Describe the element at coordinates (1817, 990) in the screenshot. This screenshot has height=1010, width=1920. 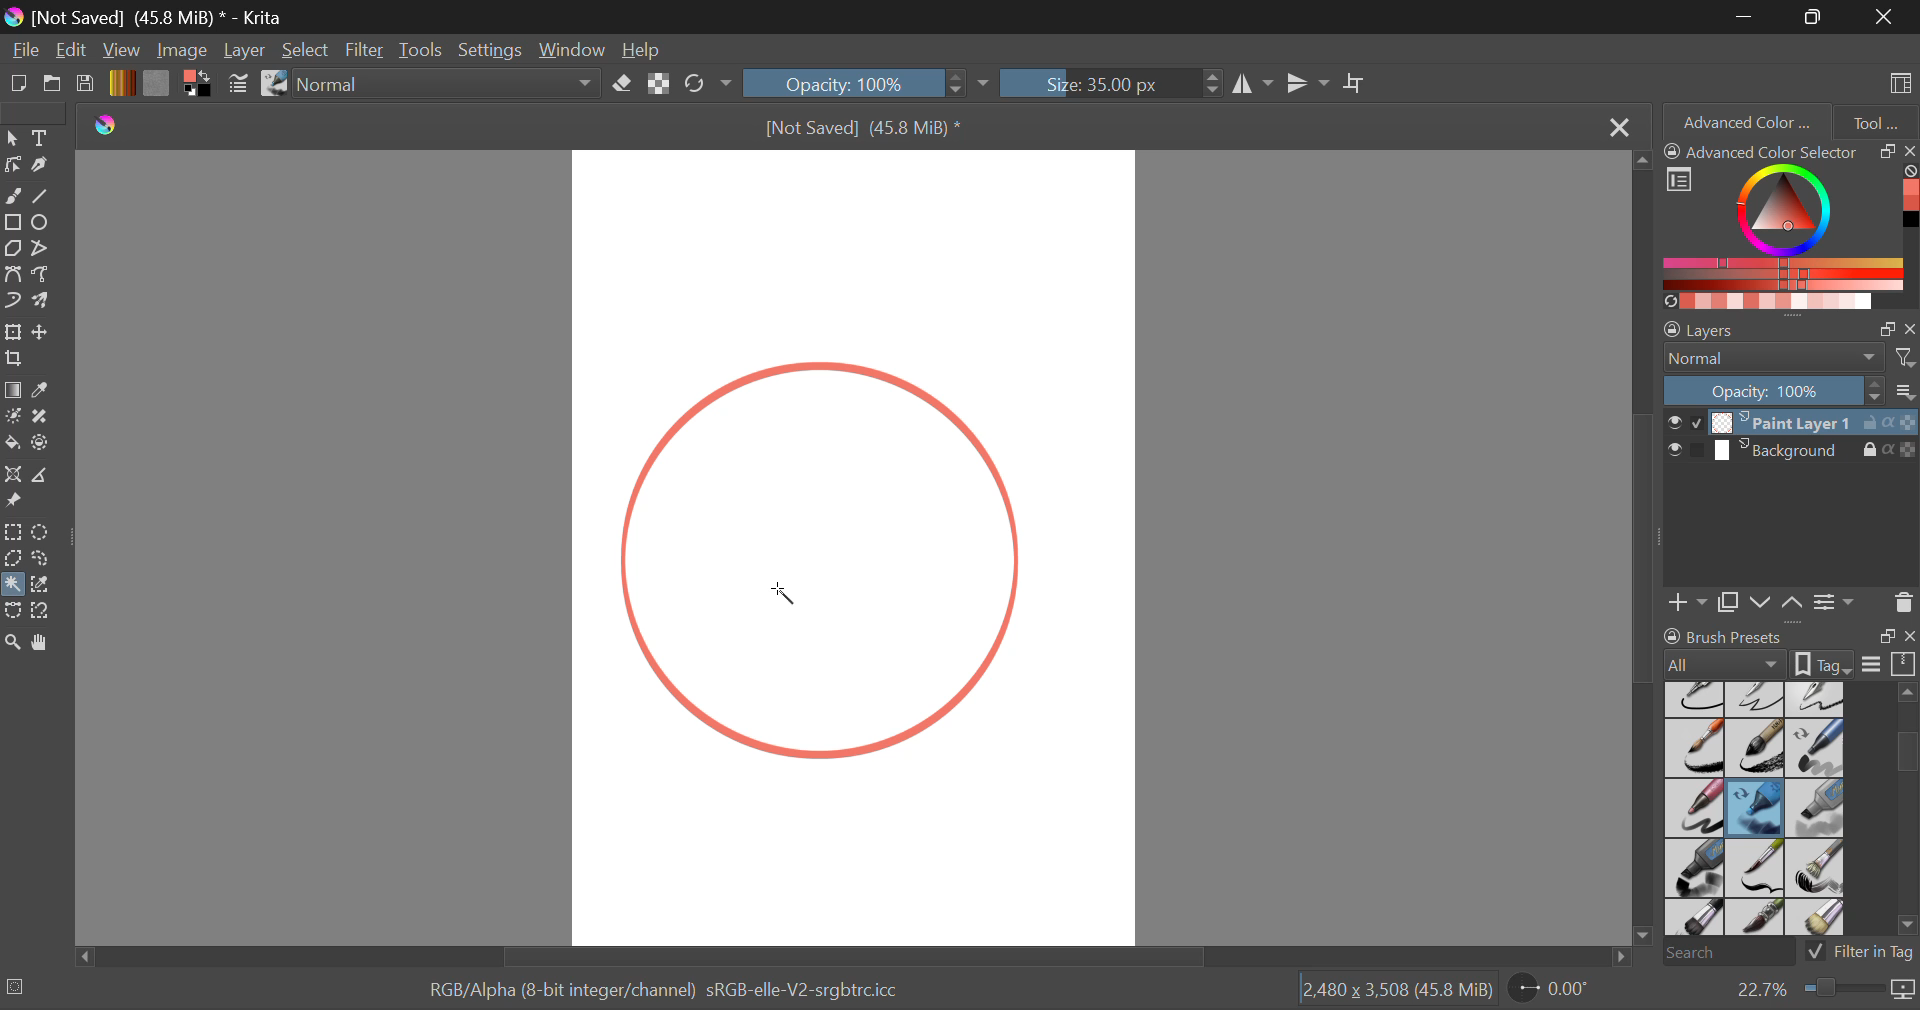
I see `Zoom 22.7%` at that location.